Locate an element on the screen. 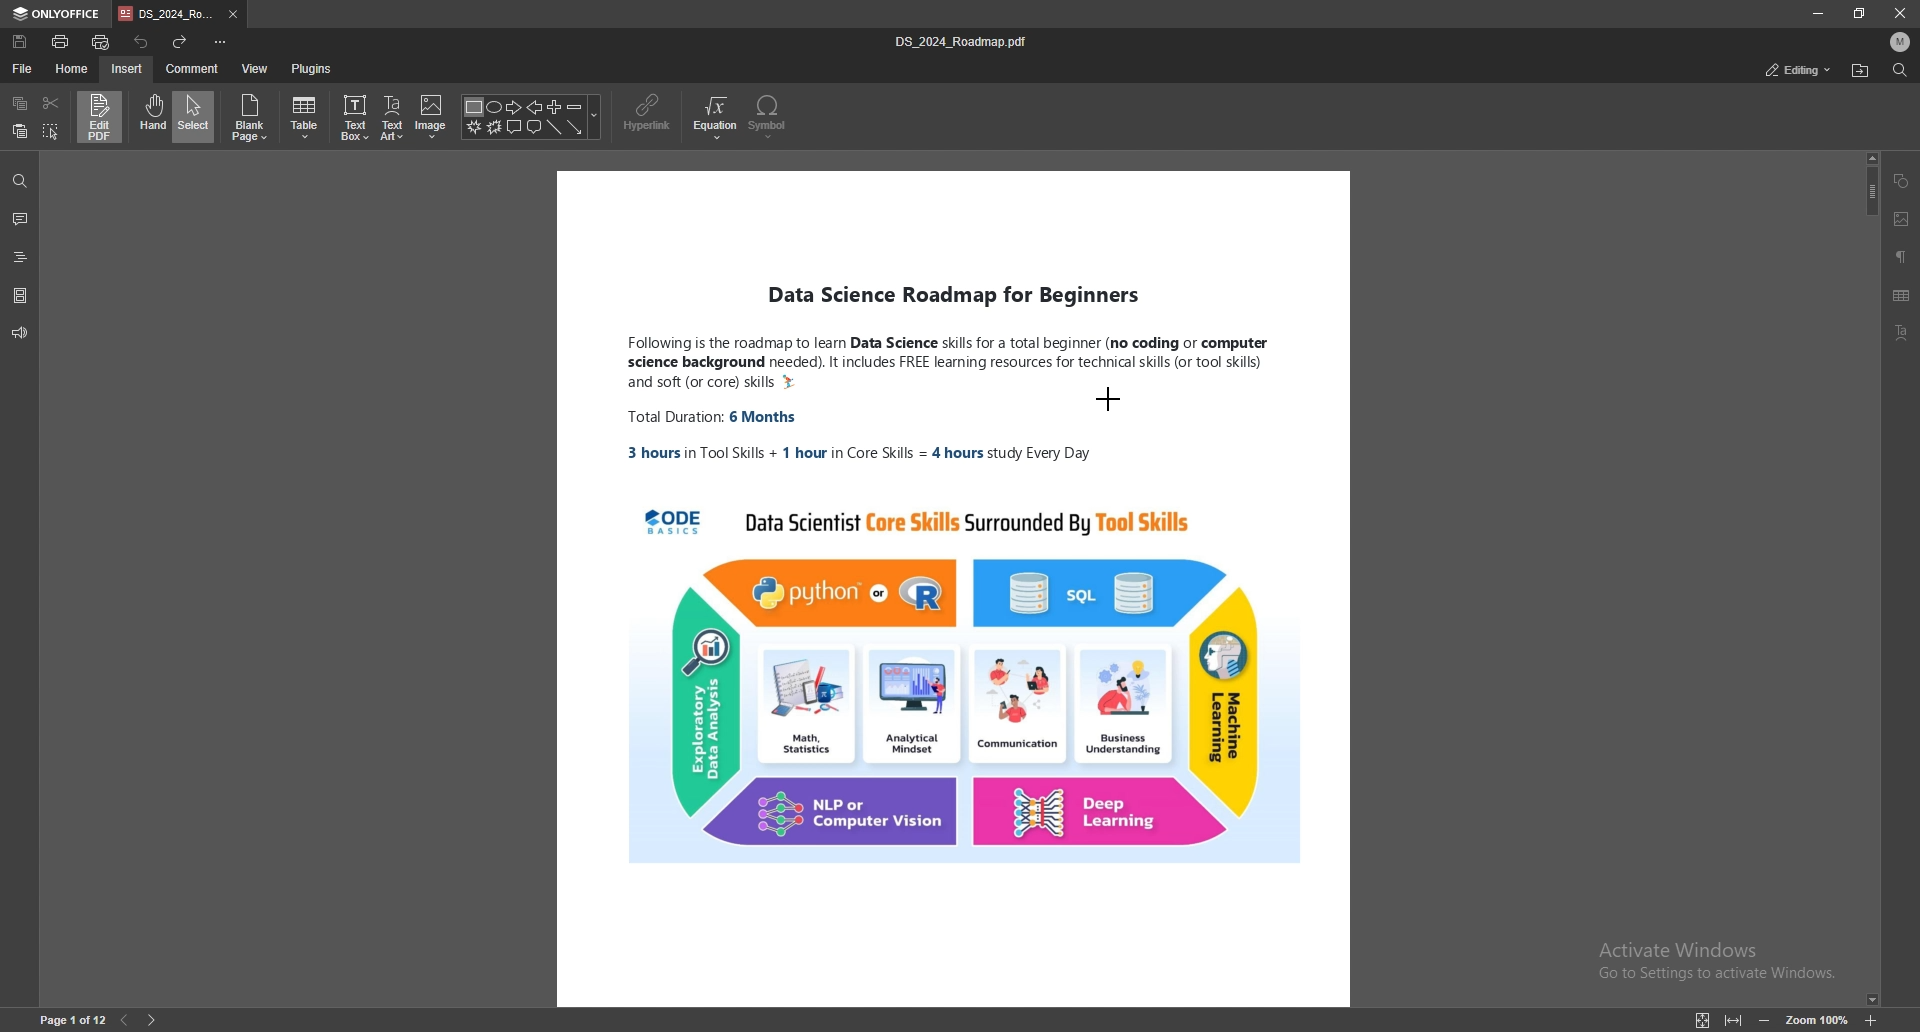 The image size is (1920, 1032). hand is located at coordinates (151, 117).